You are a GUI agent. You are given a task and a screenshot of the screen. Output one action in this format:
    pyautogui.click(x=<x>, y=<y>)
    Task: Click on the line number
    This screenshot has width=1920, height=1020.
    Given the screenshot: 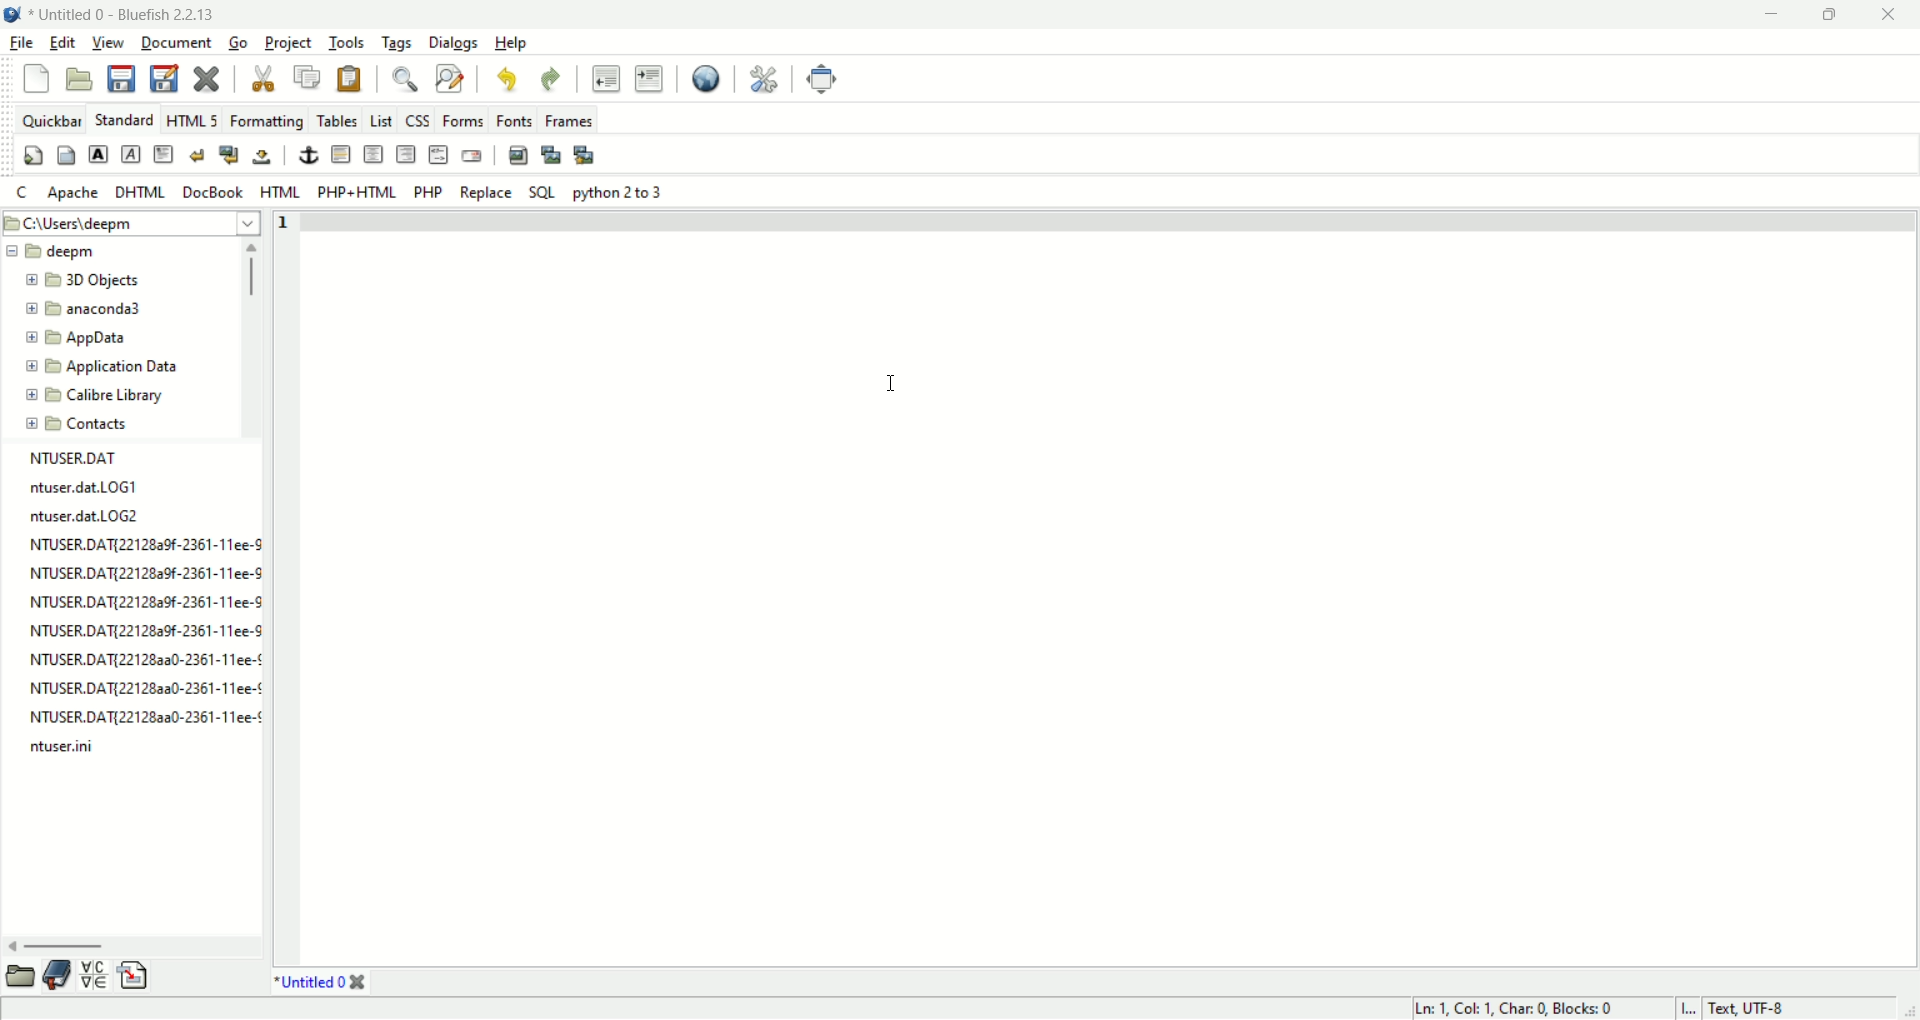 What is the action you would take?
    pyautogui.click(x=284, y=221)
    